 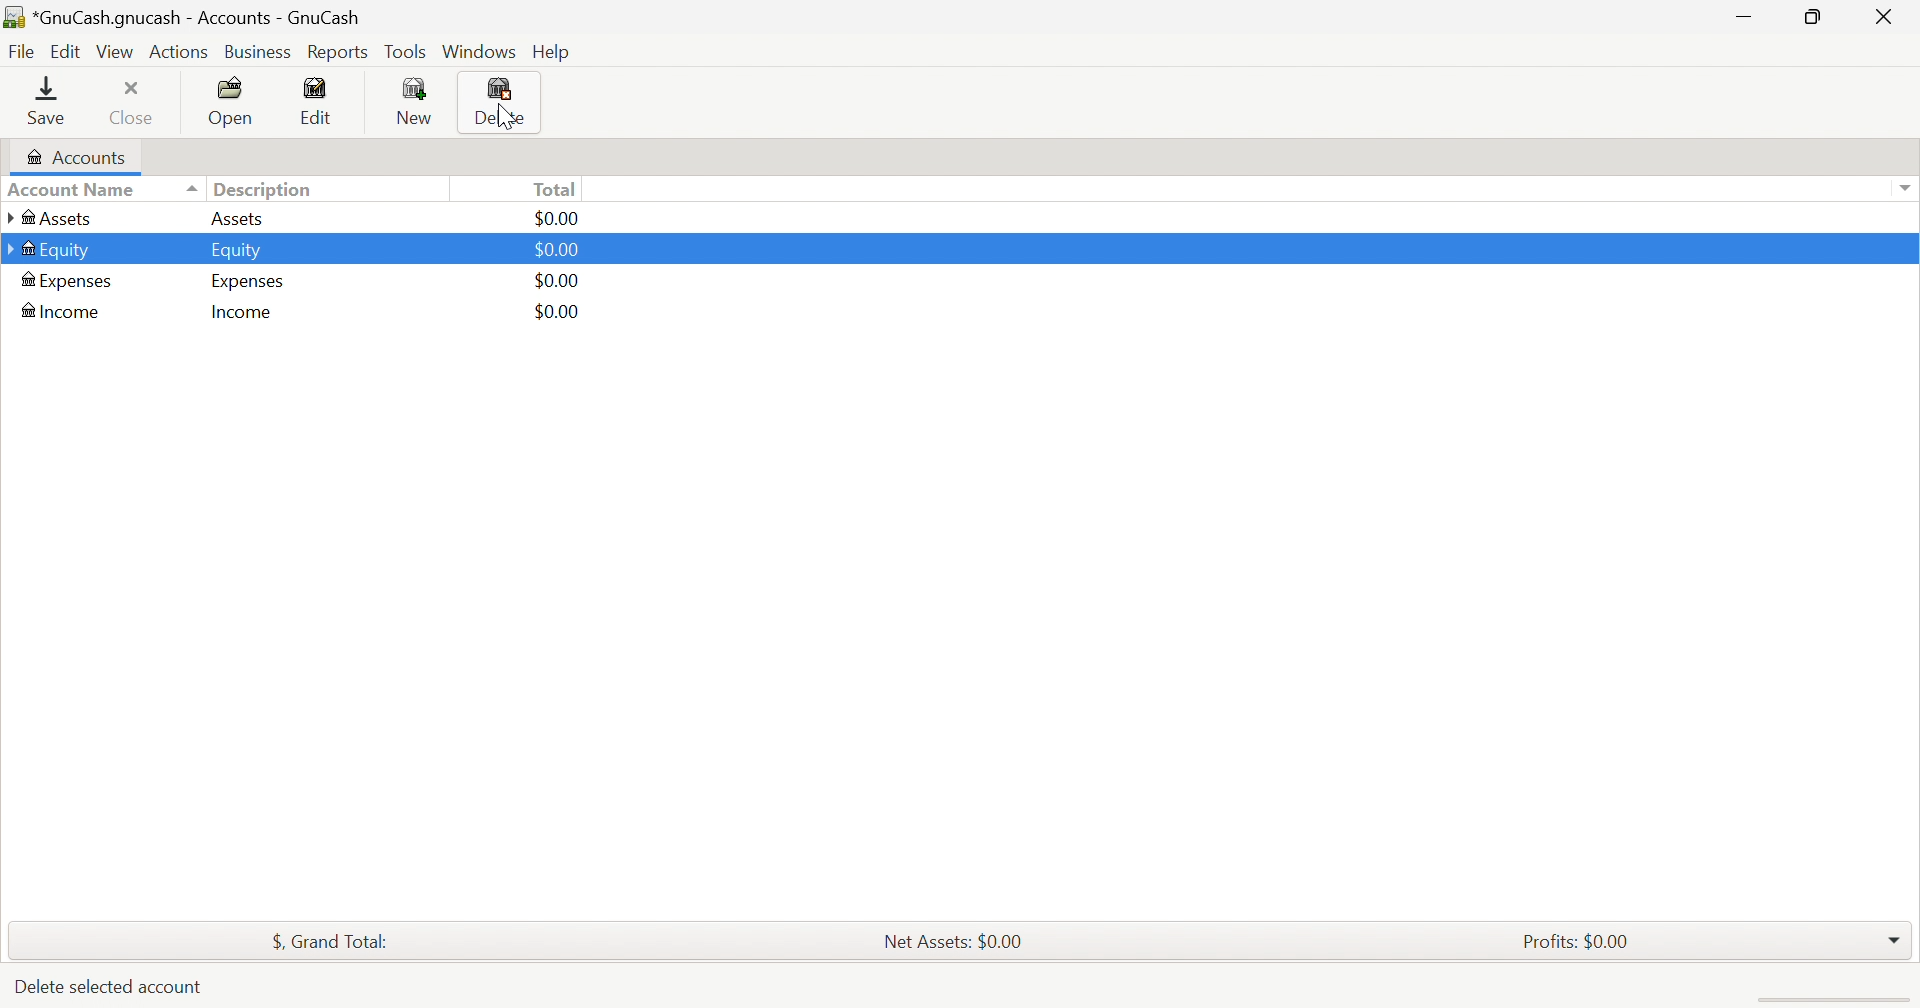 I want to click on $, Grand Total:, so click(x=328, y=941).